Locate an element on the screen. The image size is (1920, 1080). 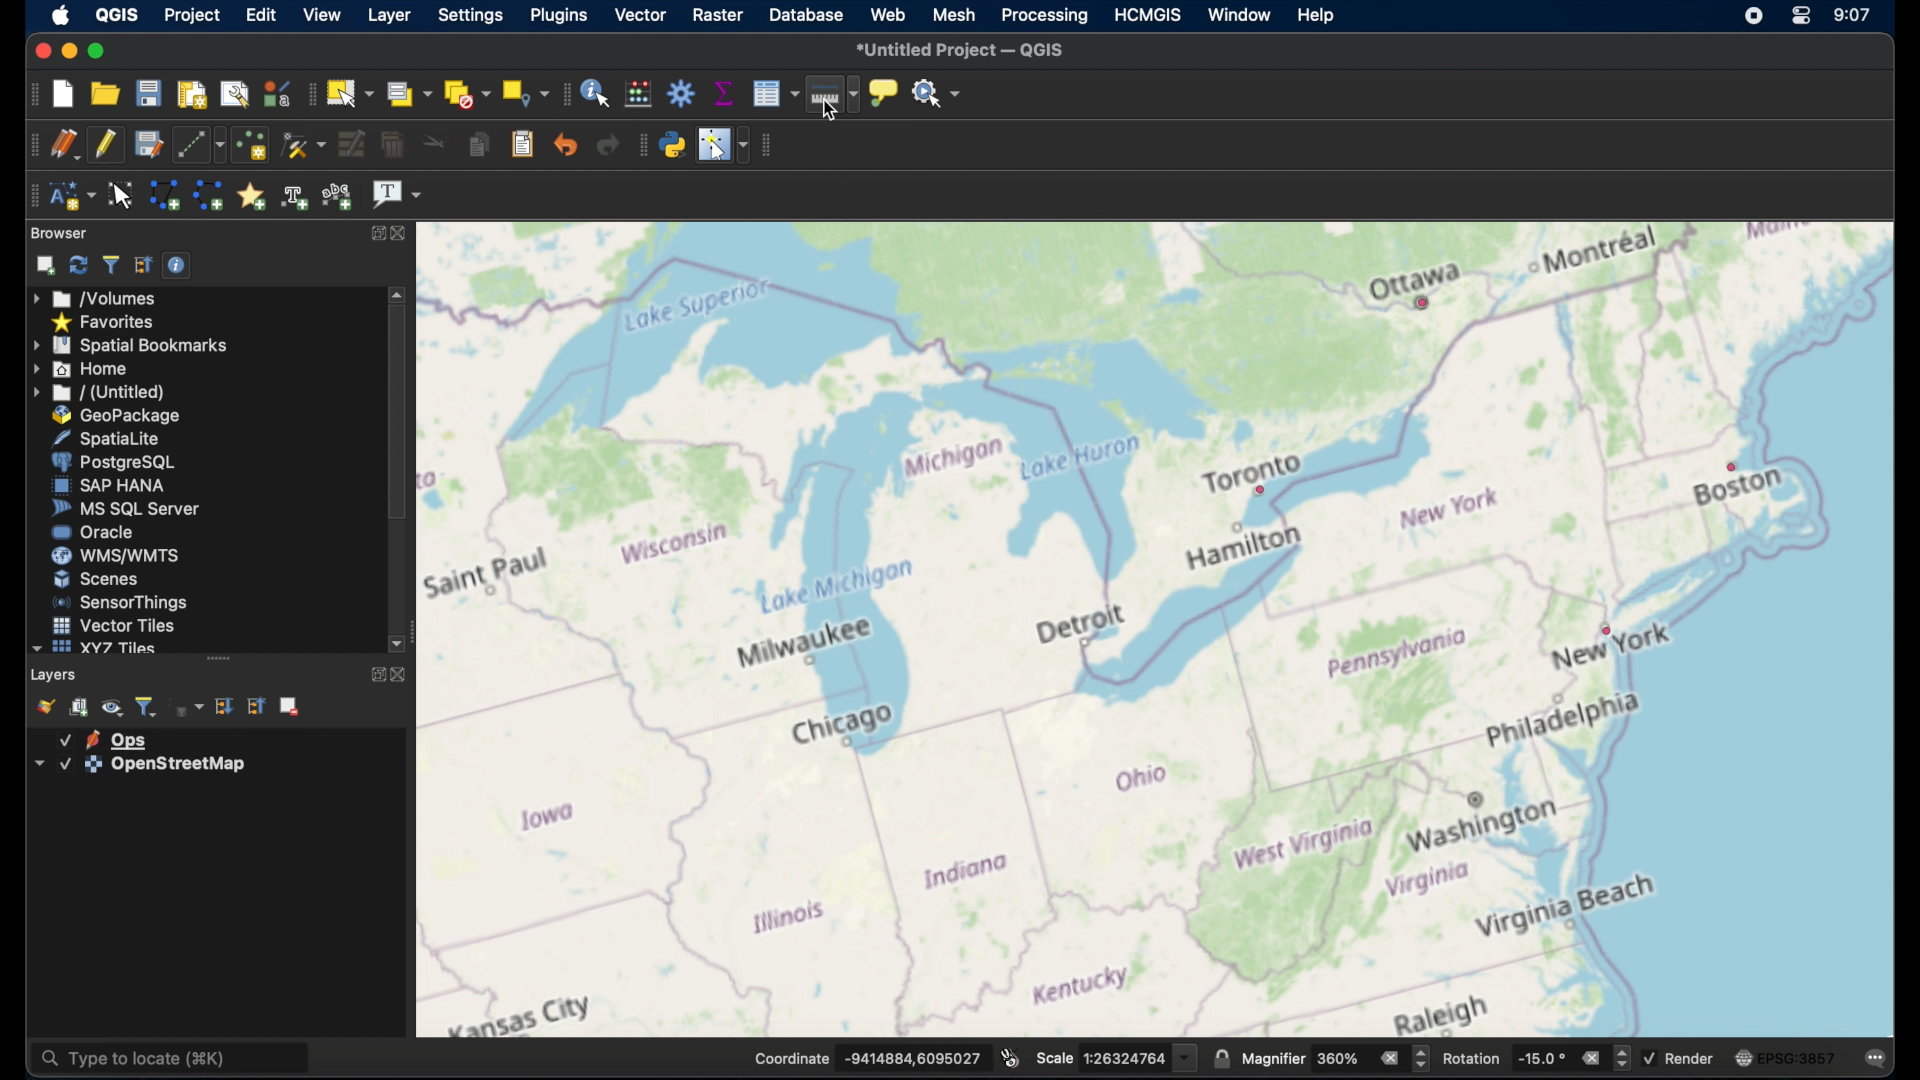
close is located at coordinates (400, 677).